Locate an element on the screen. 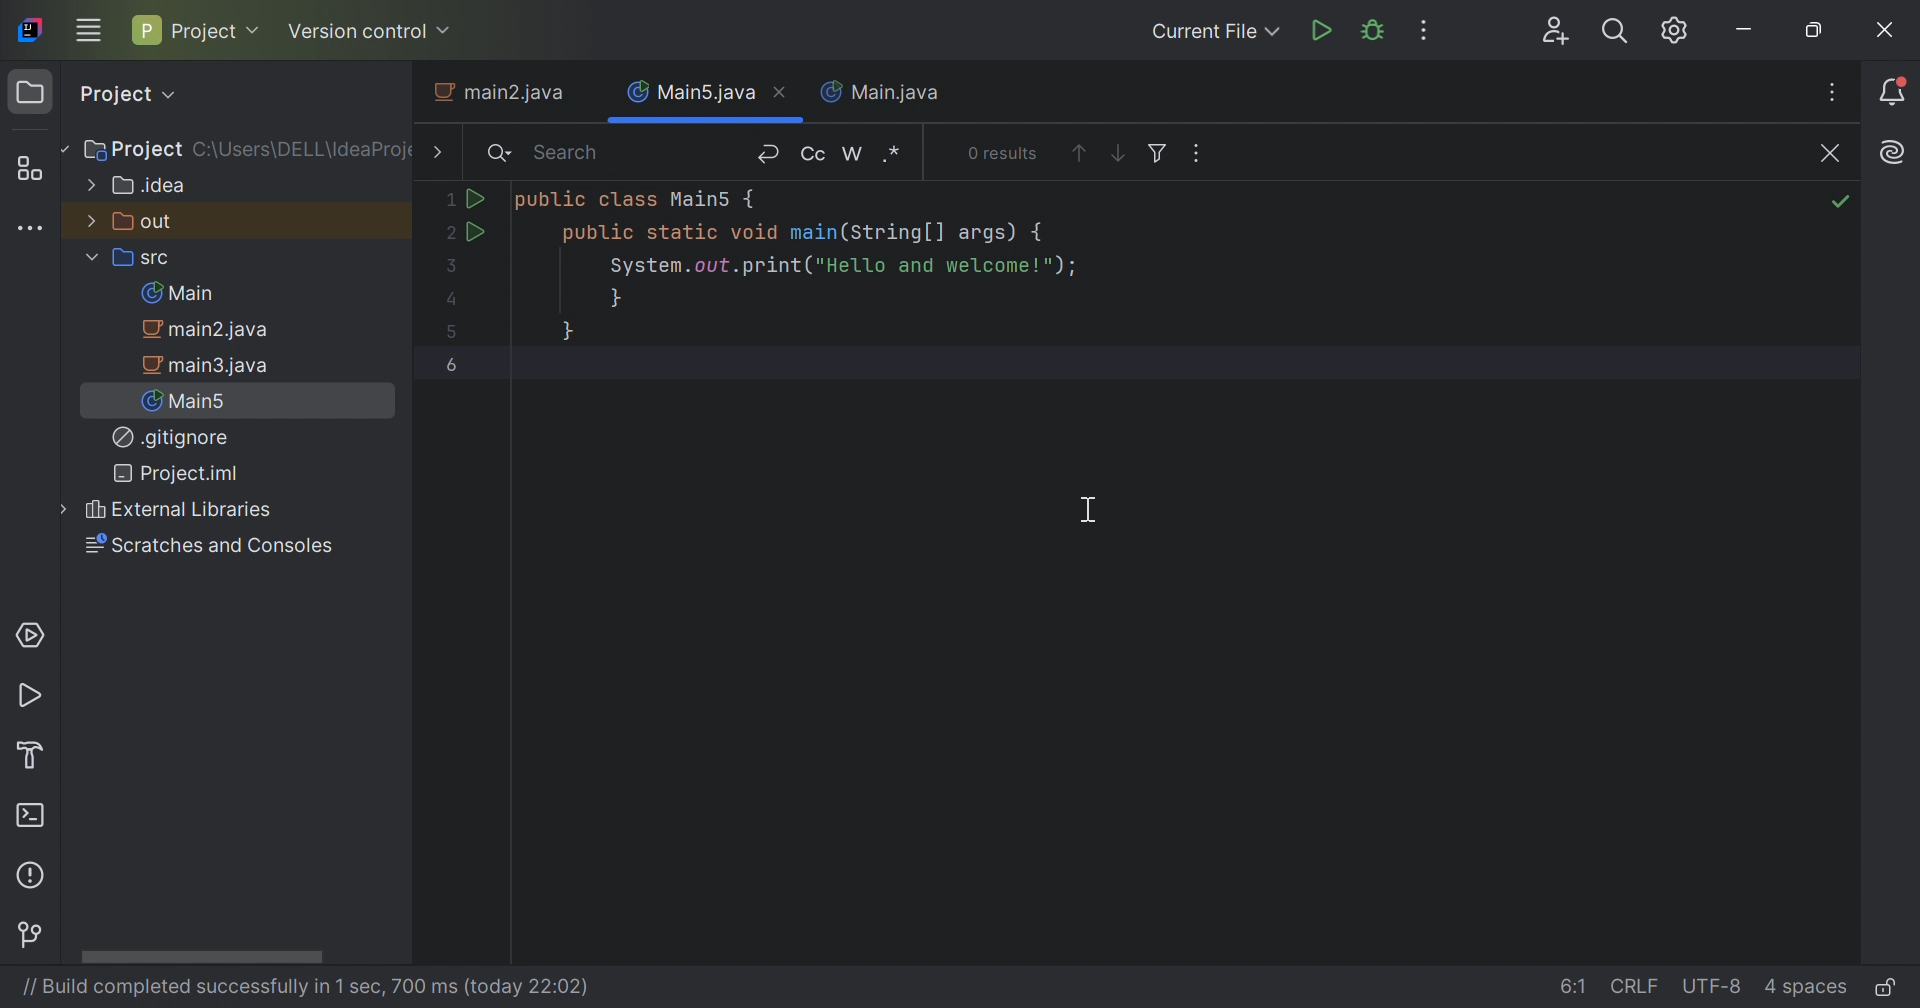 The image size is (1920, 1008). Recent Files, Tab Actions, and More is located at coordinates (1831, 95).